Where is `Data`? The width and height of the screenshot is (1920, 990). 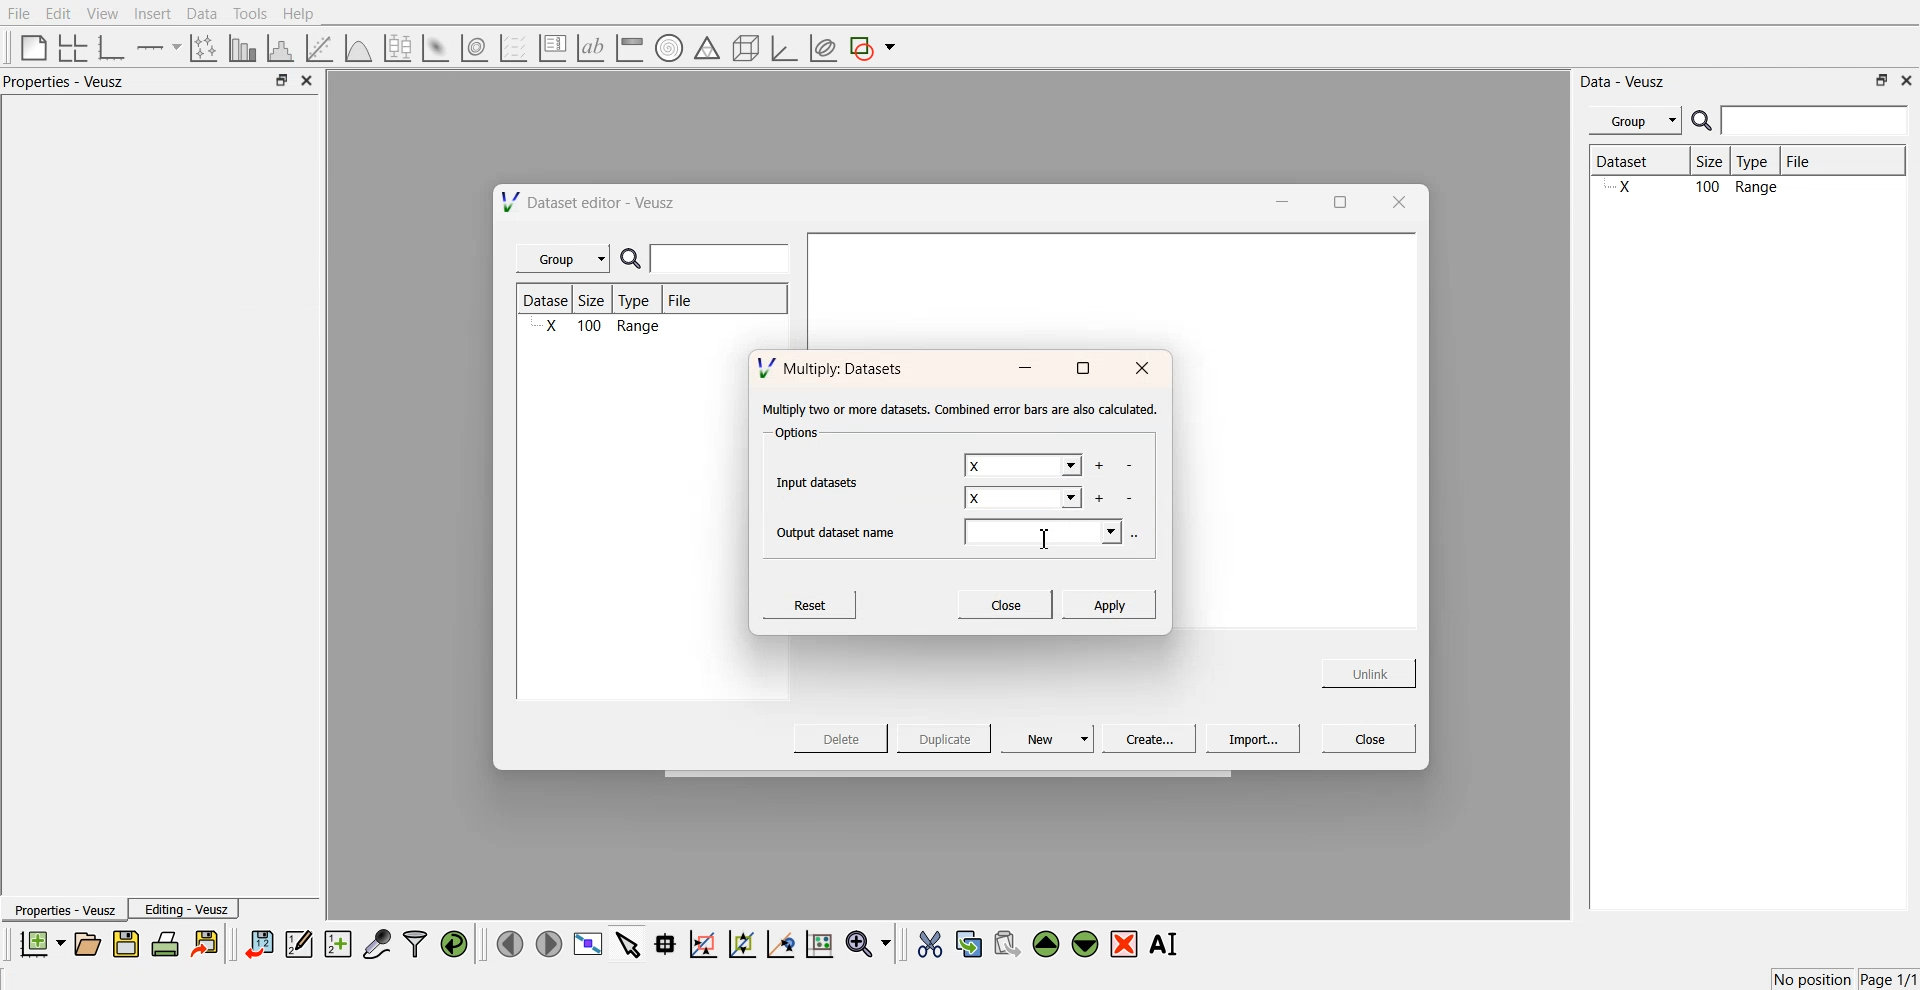
Data is located at coordinates (201, 14).